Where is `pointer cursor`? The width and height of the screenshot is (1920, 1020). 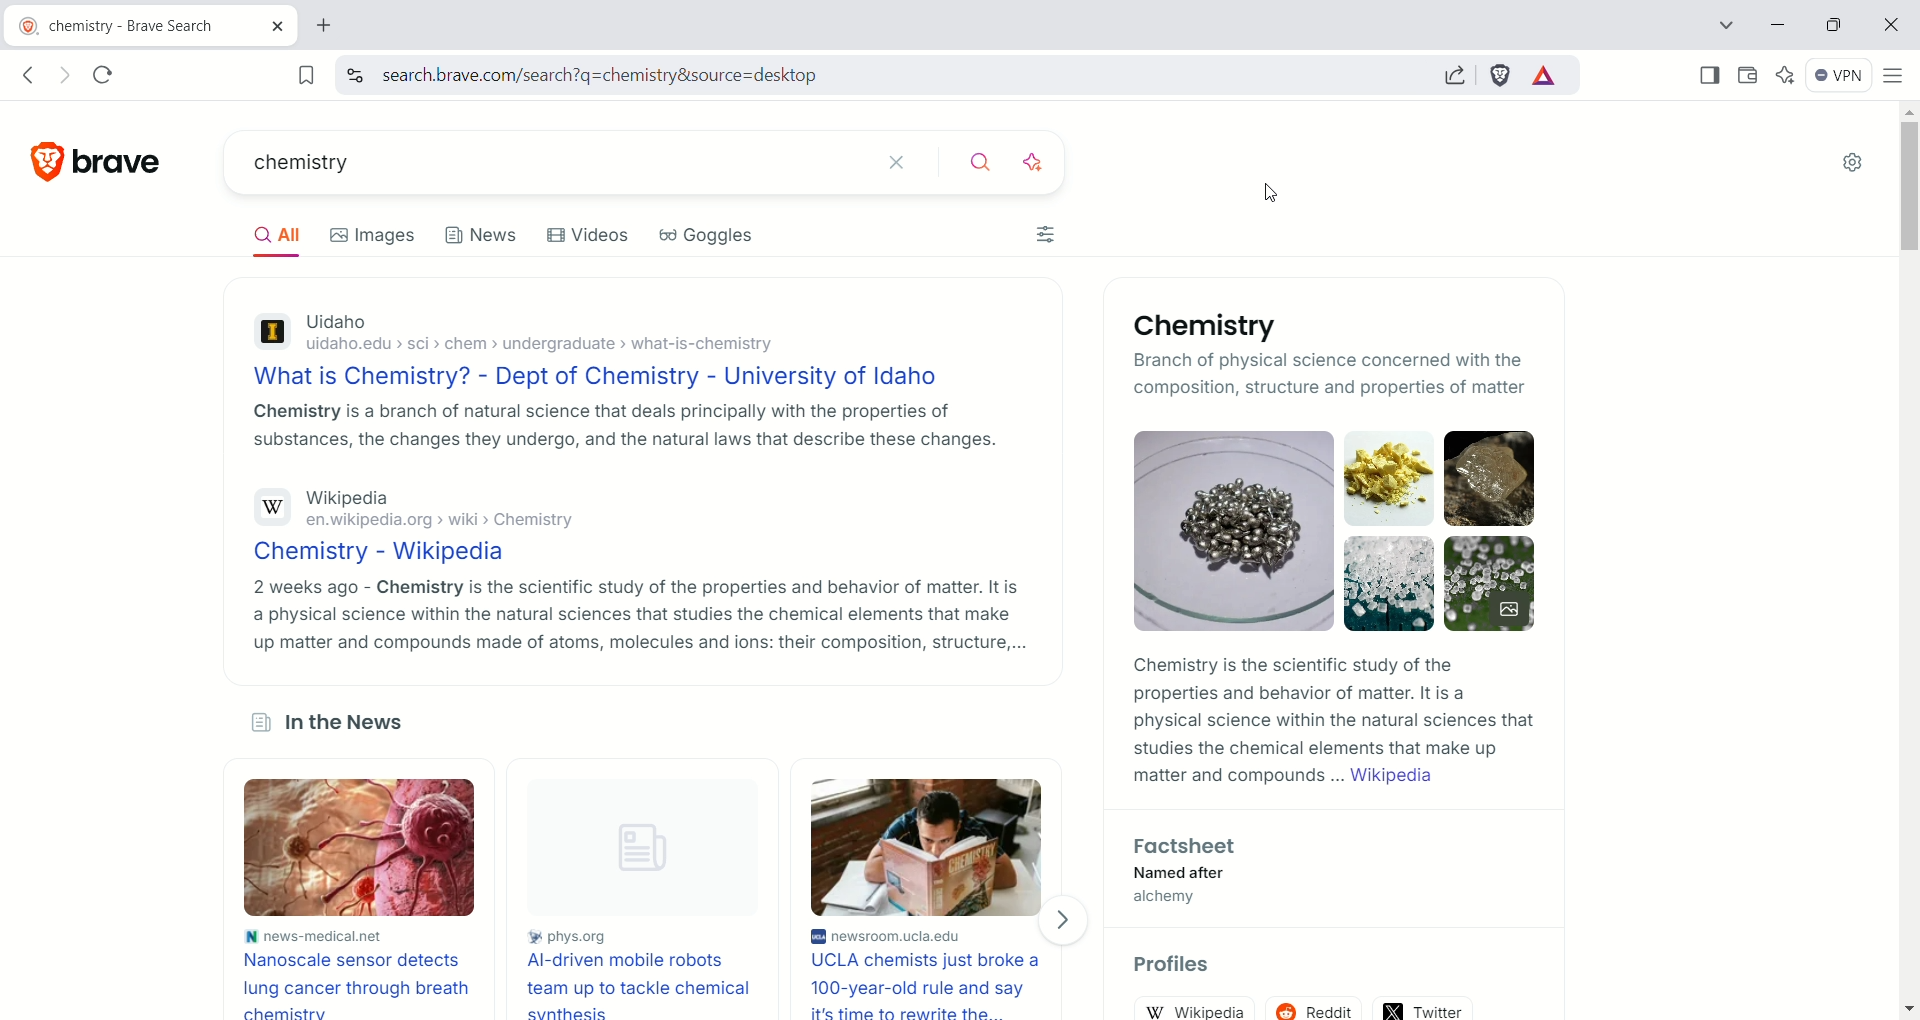
pointer cursor is located at coordinates (1268, 185).